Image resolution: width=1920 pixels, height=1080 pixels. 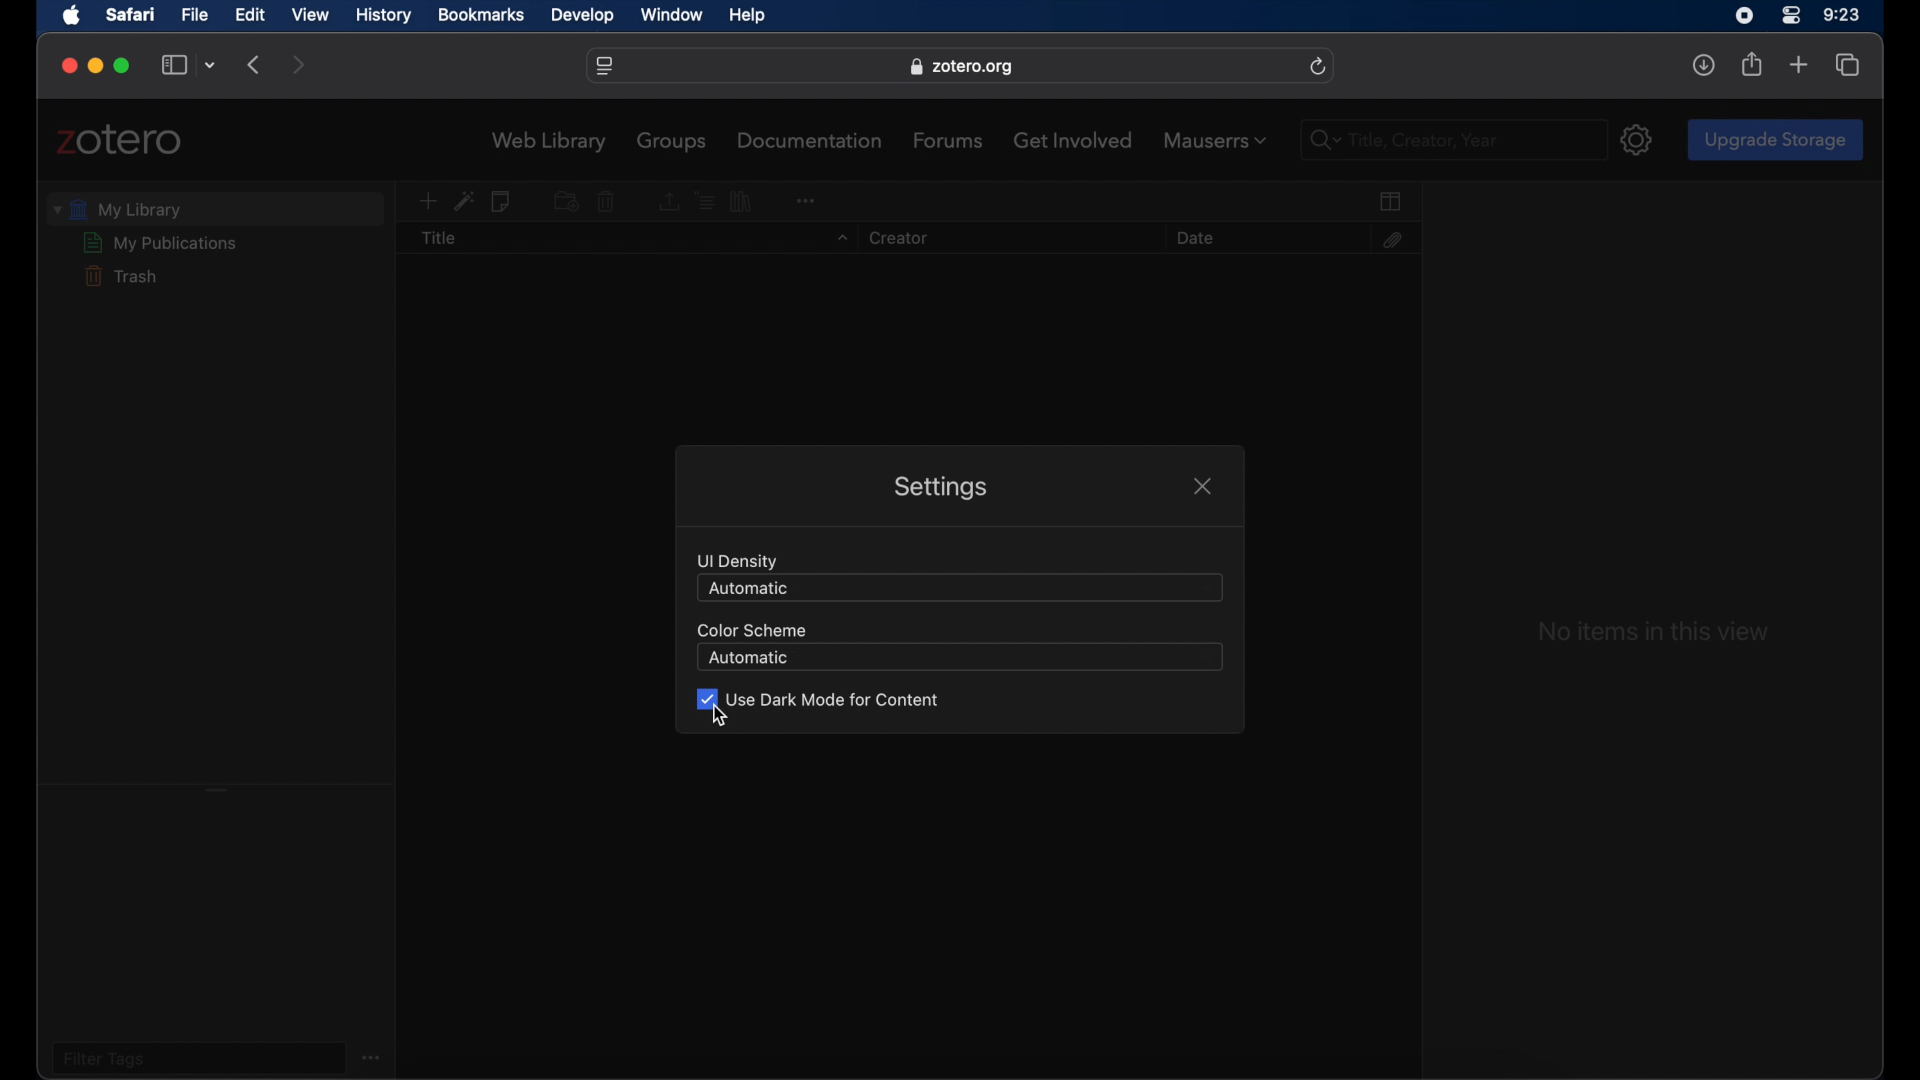 I want to click on drag handle, so click(x=217, y=788).